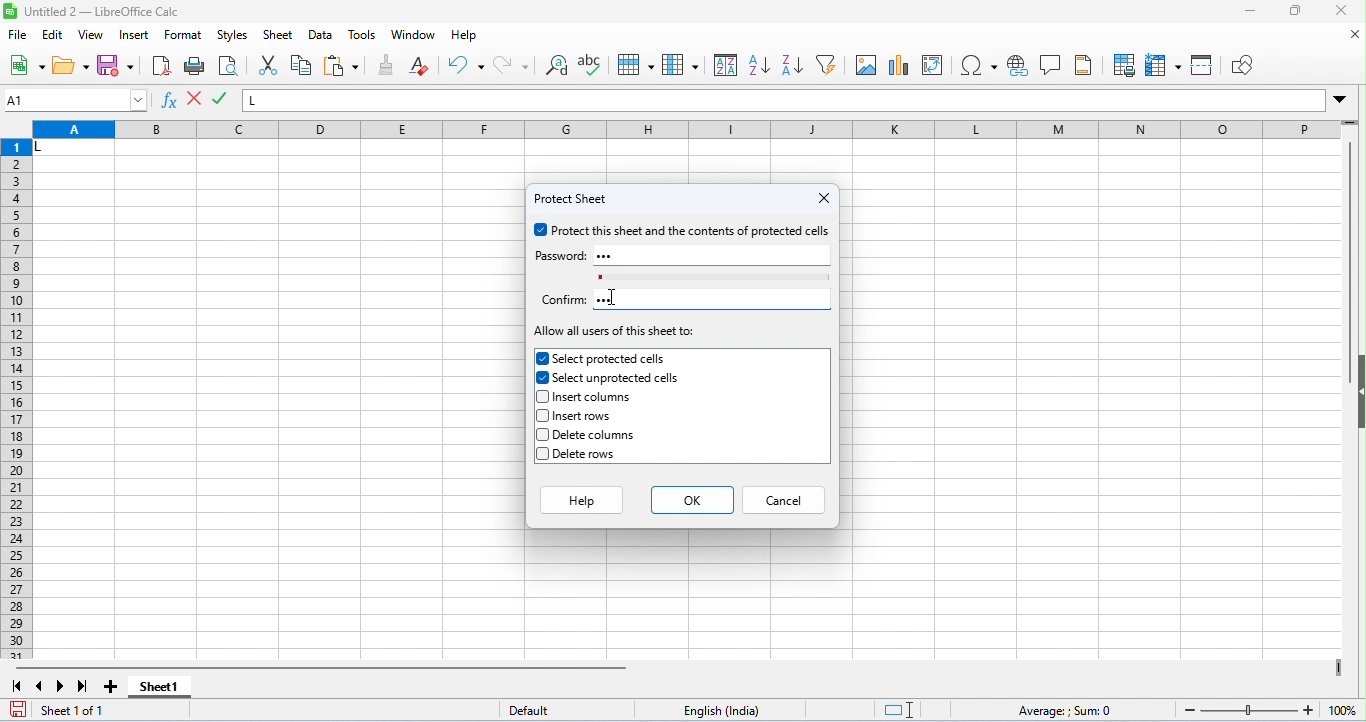  I want to click on function wizard, so click(171, 102).